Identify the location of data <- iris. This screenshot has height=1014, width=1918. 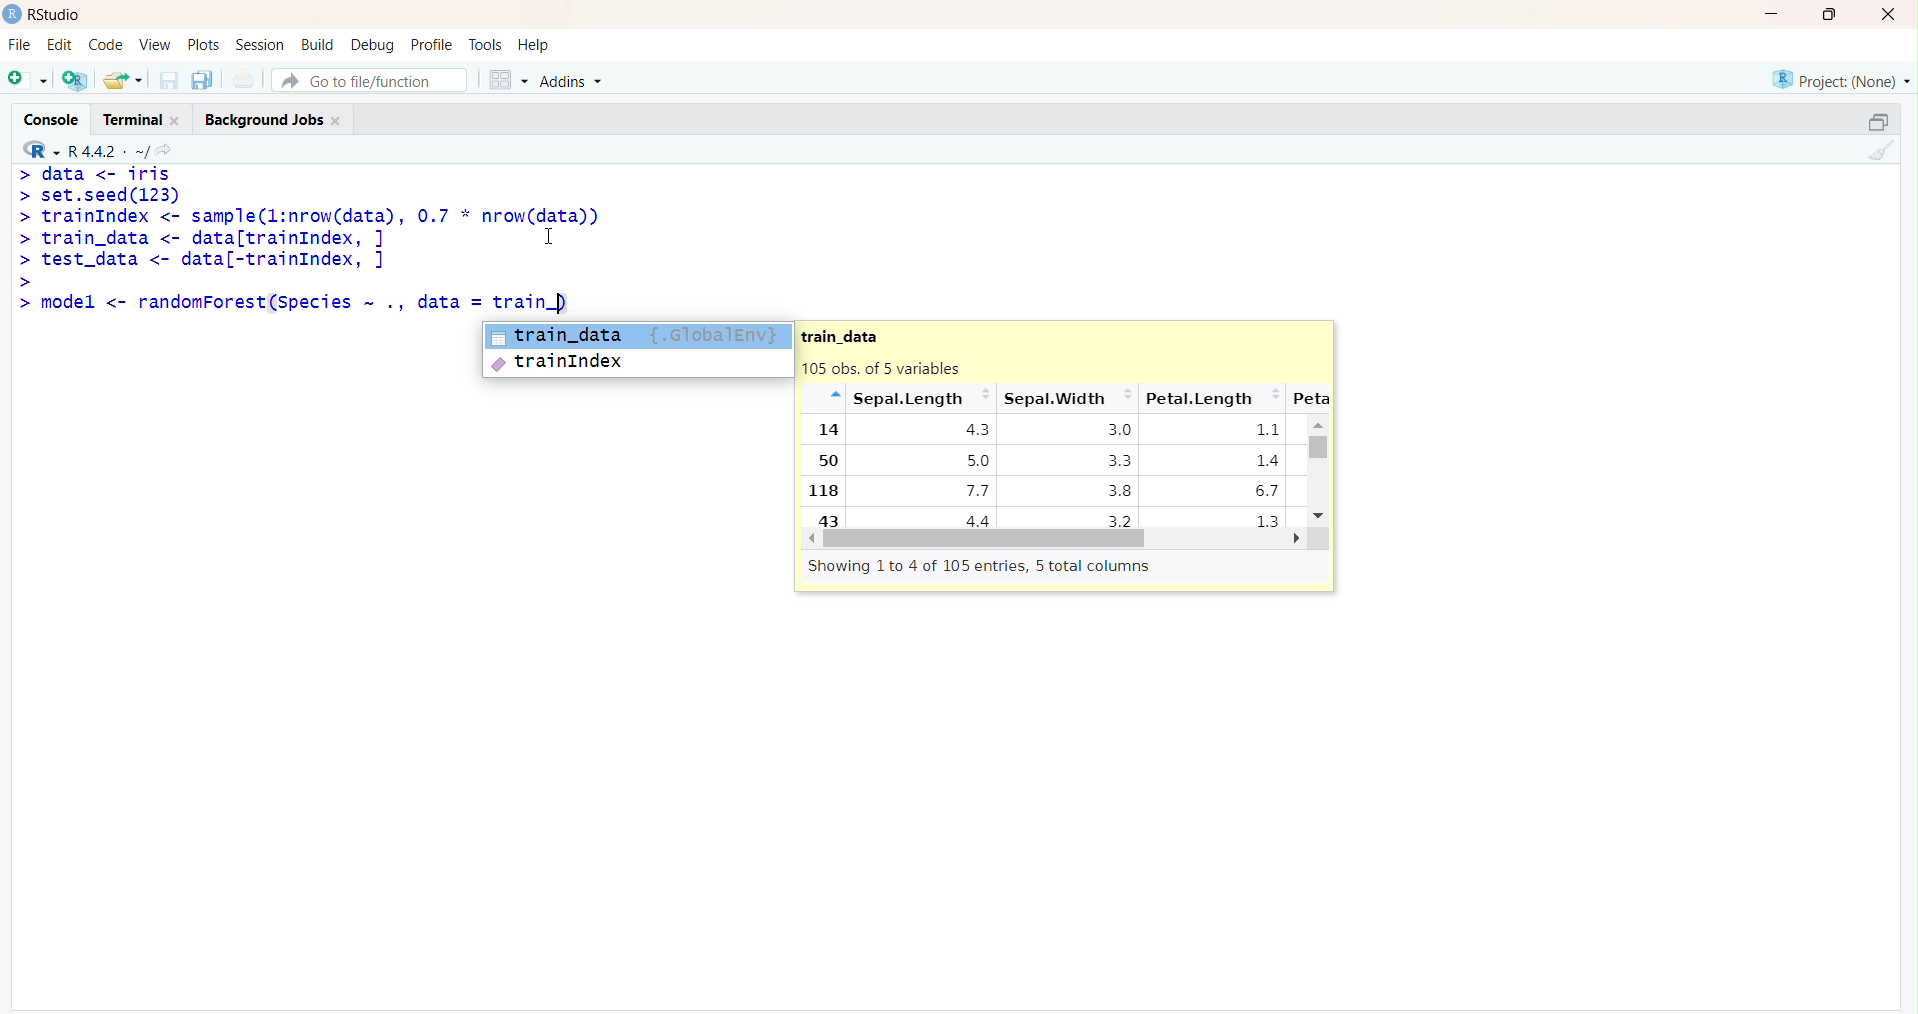
(108, 173).